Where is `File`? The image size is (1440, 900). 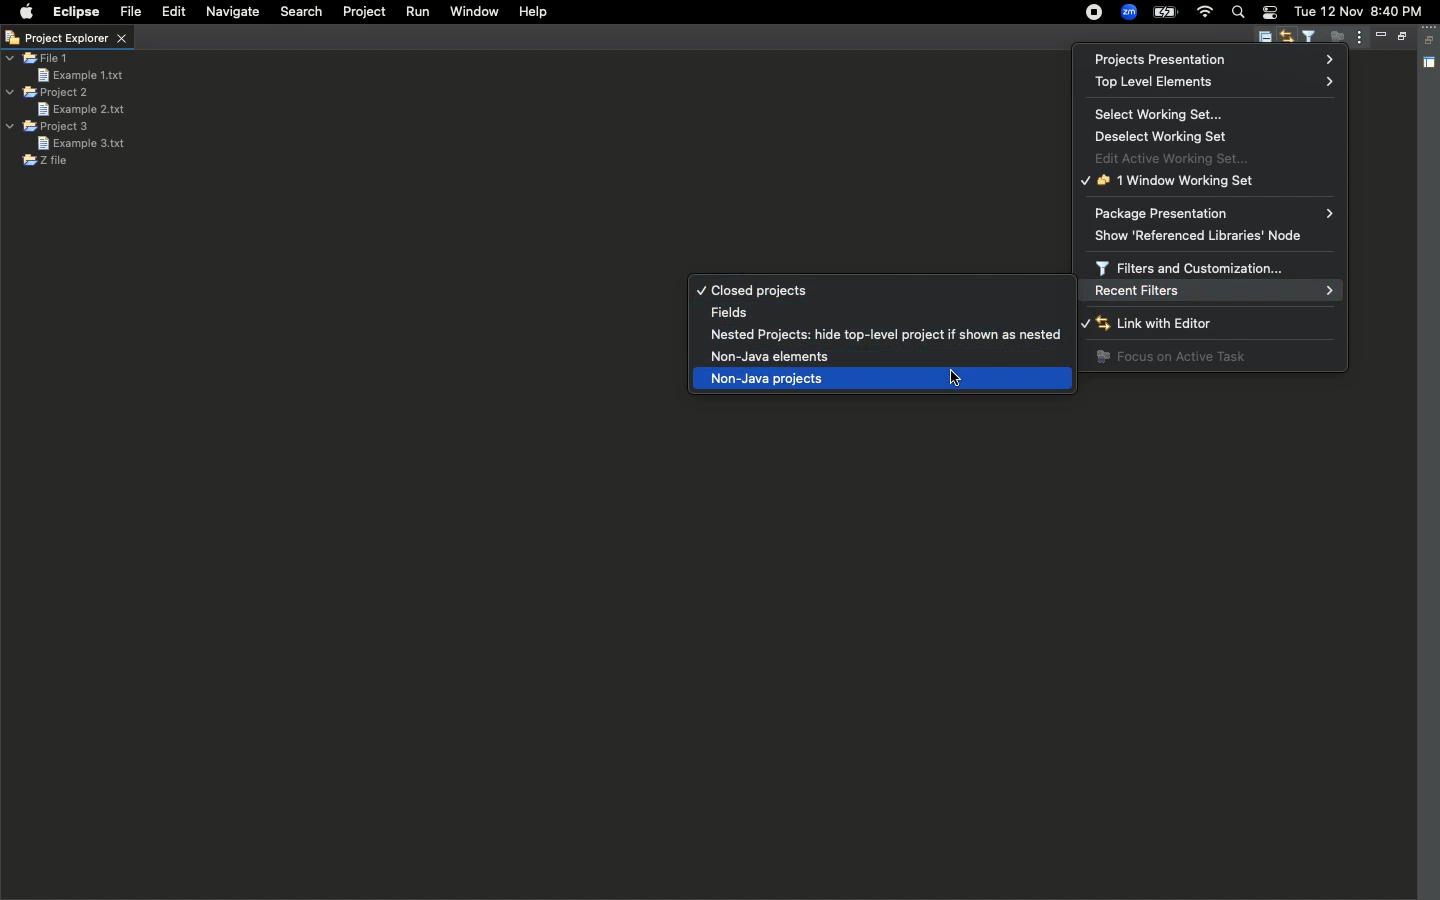
File is located at coordinates (131, 12).